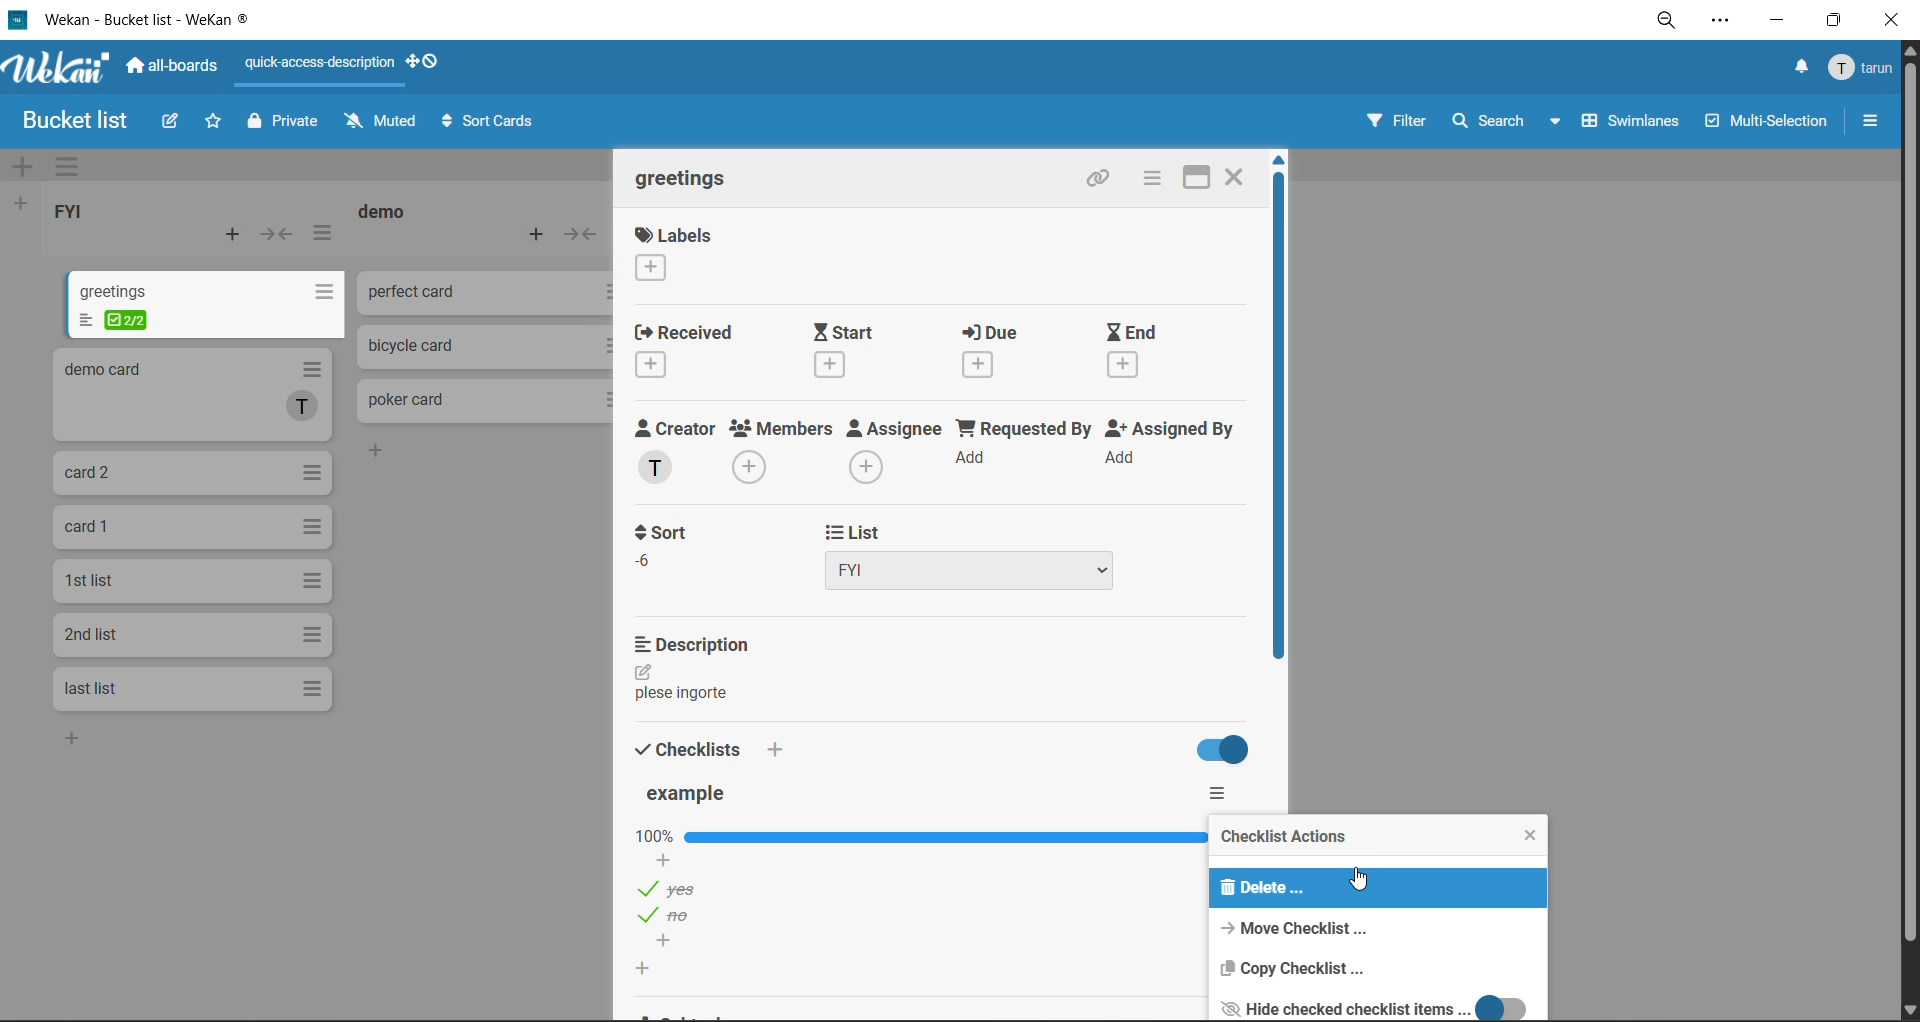 Image resolution: width=1920 pixels, height=1022 pixels. Describe the element at coordinates (1296, 927) in the screenshot. I see `move checklist` at that location.